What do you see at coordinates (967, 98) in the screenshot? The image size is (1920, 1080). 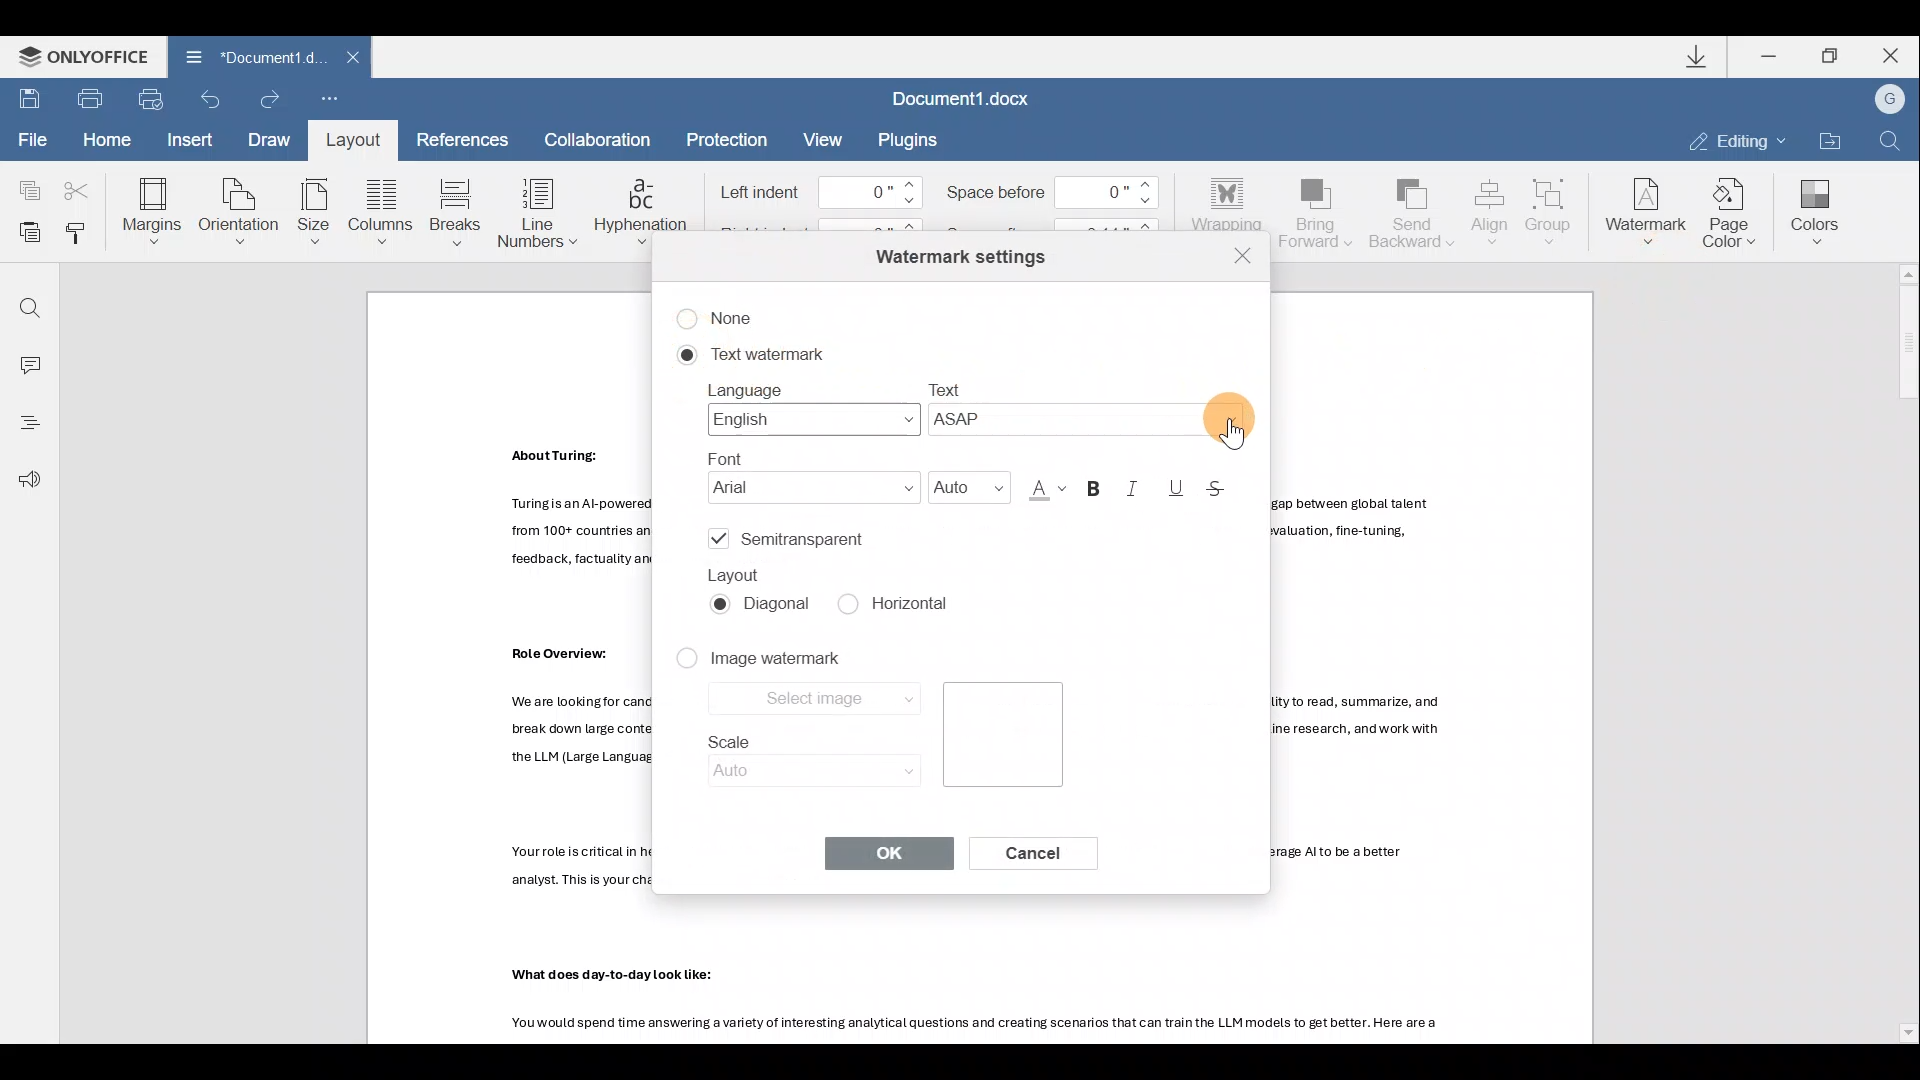 I see `Document1.docx` at bounding box center [967, 98].